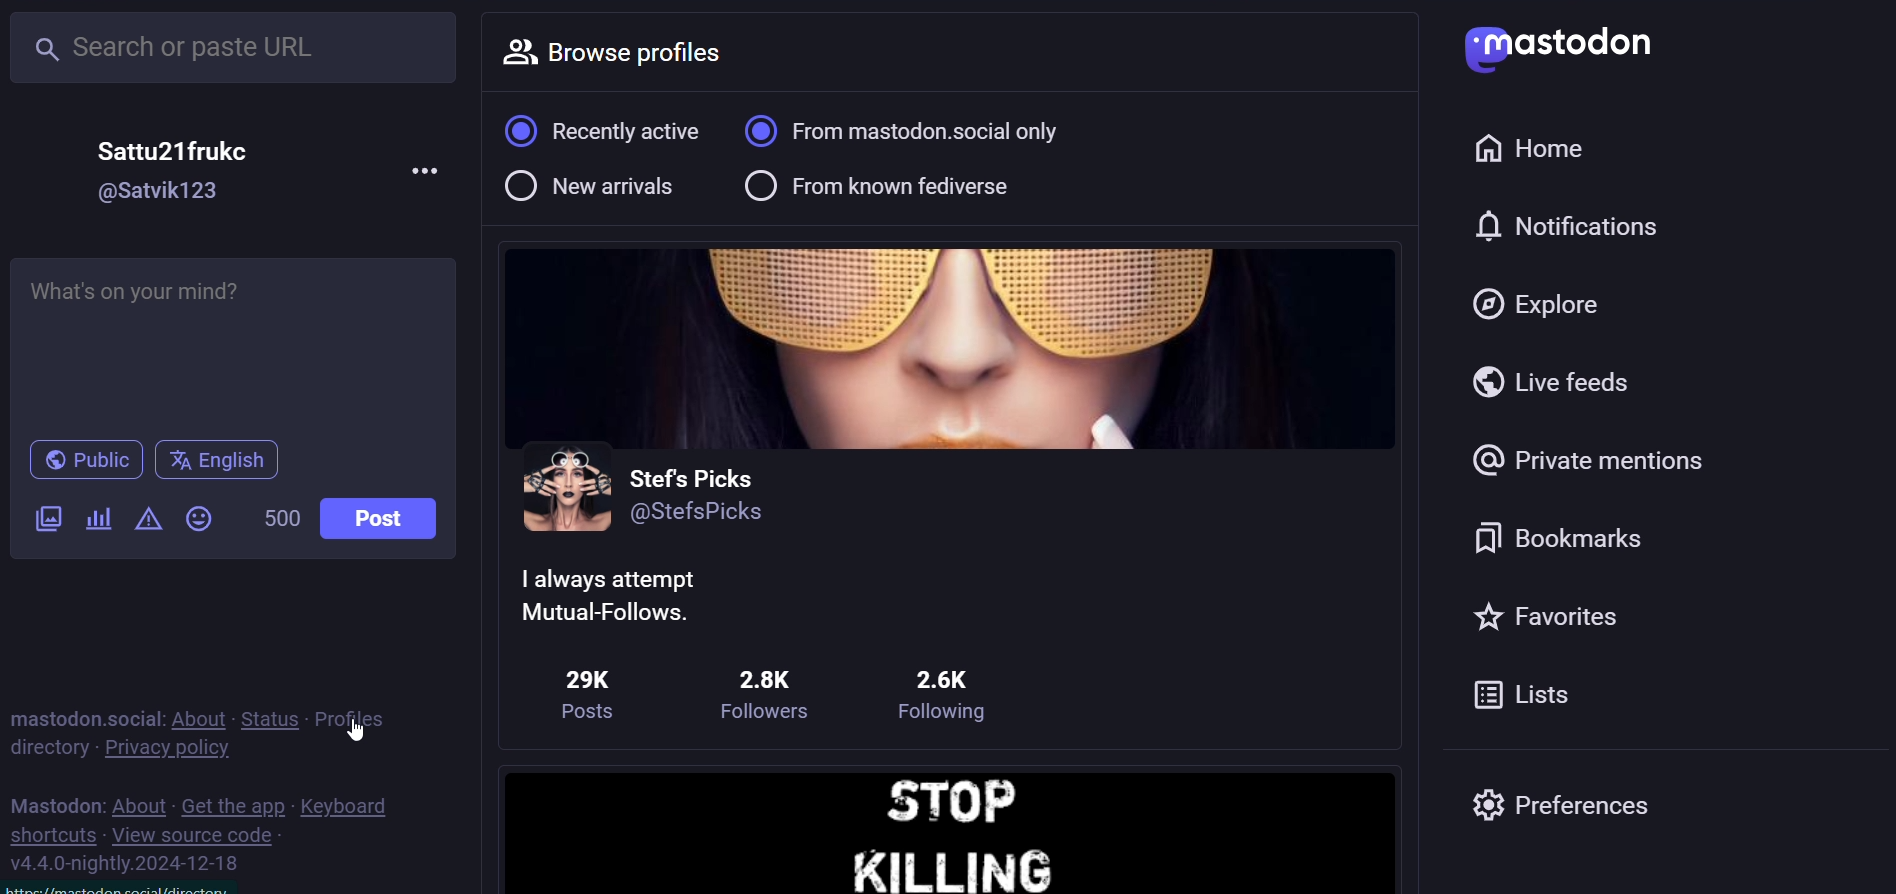  What do you see at coordinates (604, 131) in the screenshot?
I see `recently active` at bounding box center [604, 131].